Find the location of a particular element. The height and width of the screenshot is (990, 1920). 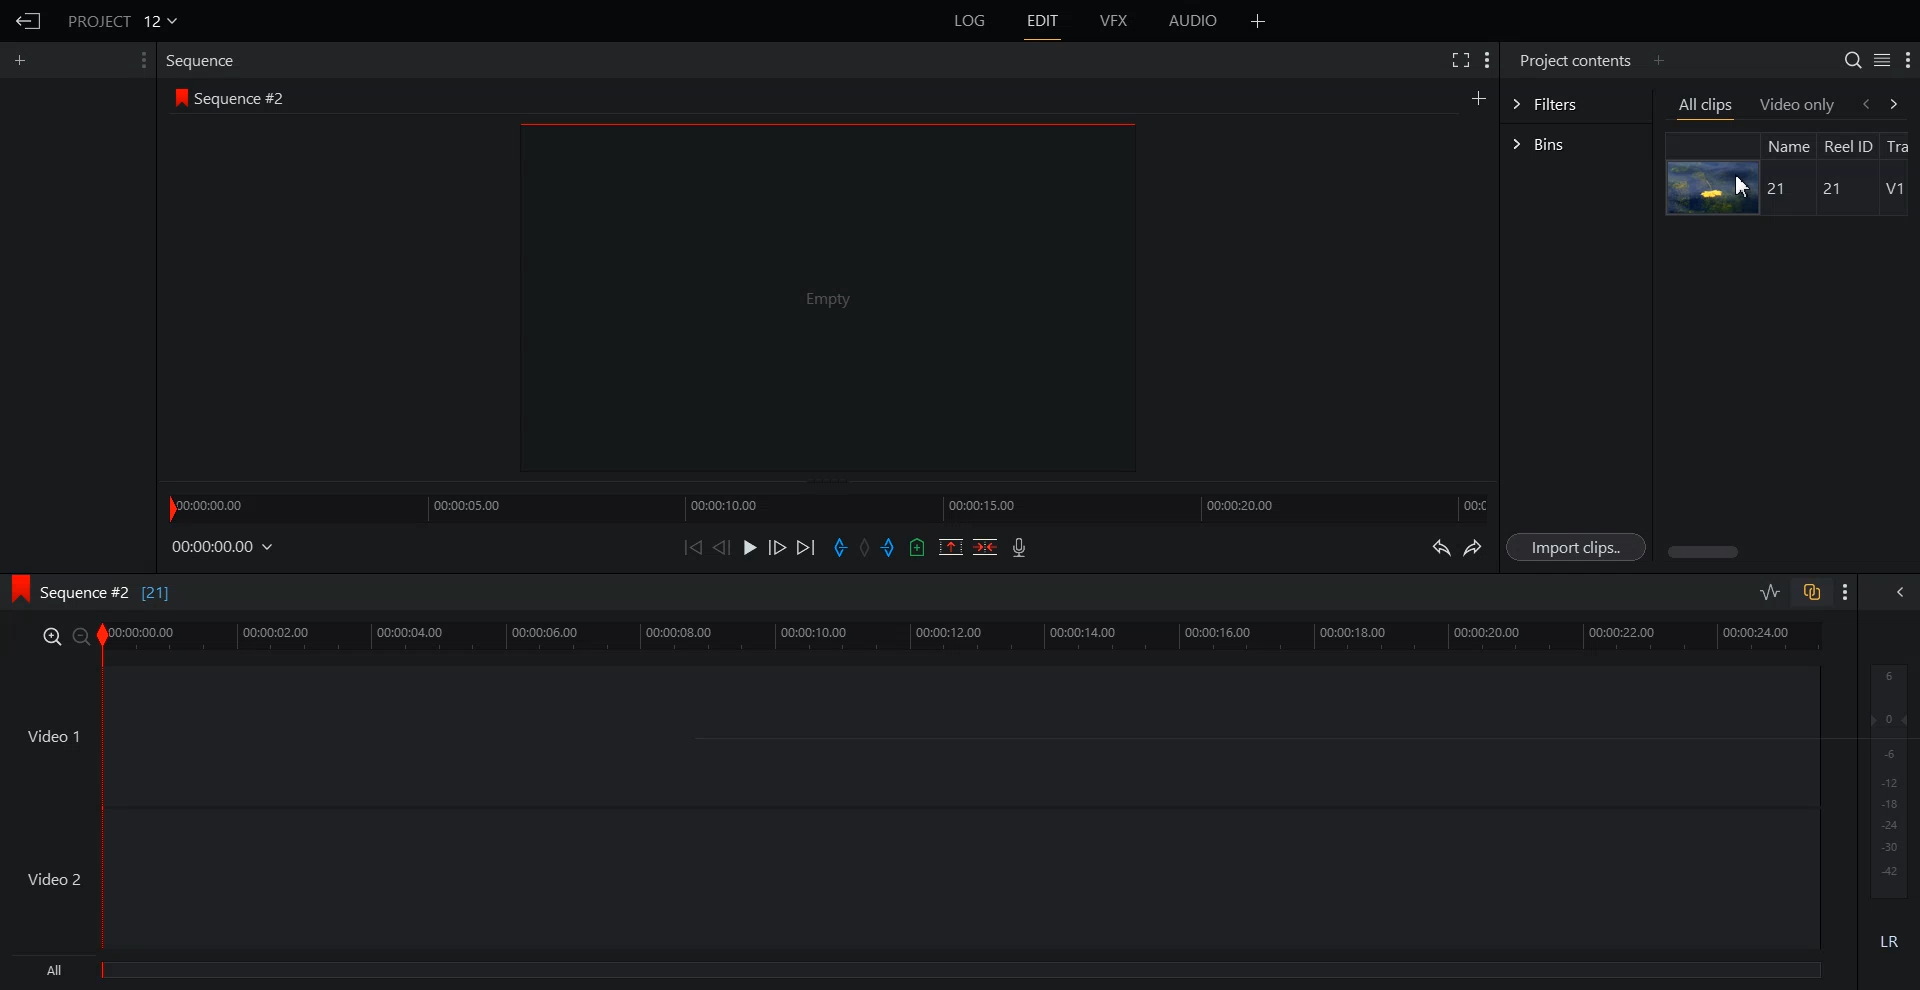

Image is located at coordinates (1714, 187).